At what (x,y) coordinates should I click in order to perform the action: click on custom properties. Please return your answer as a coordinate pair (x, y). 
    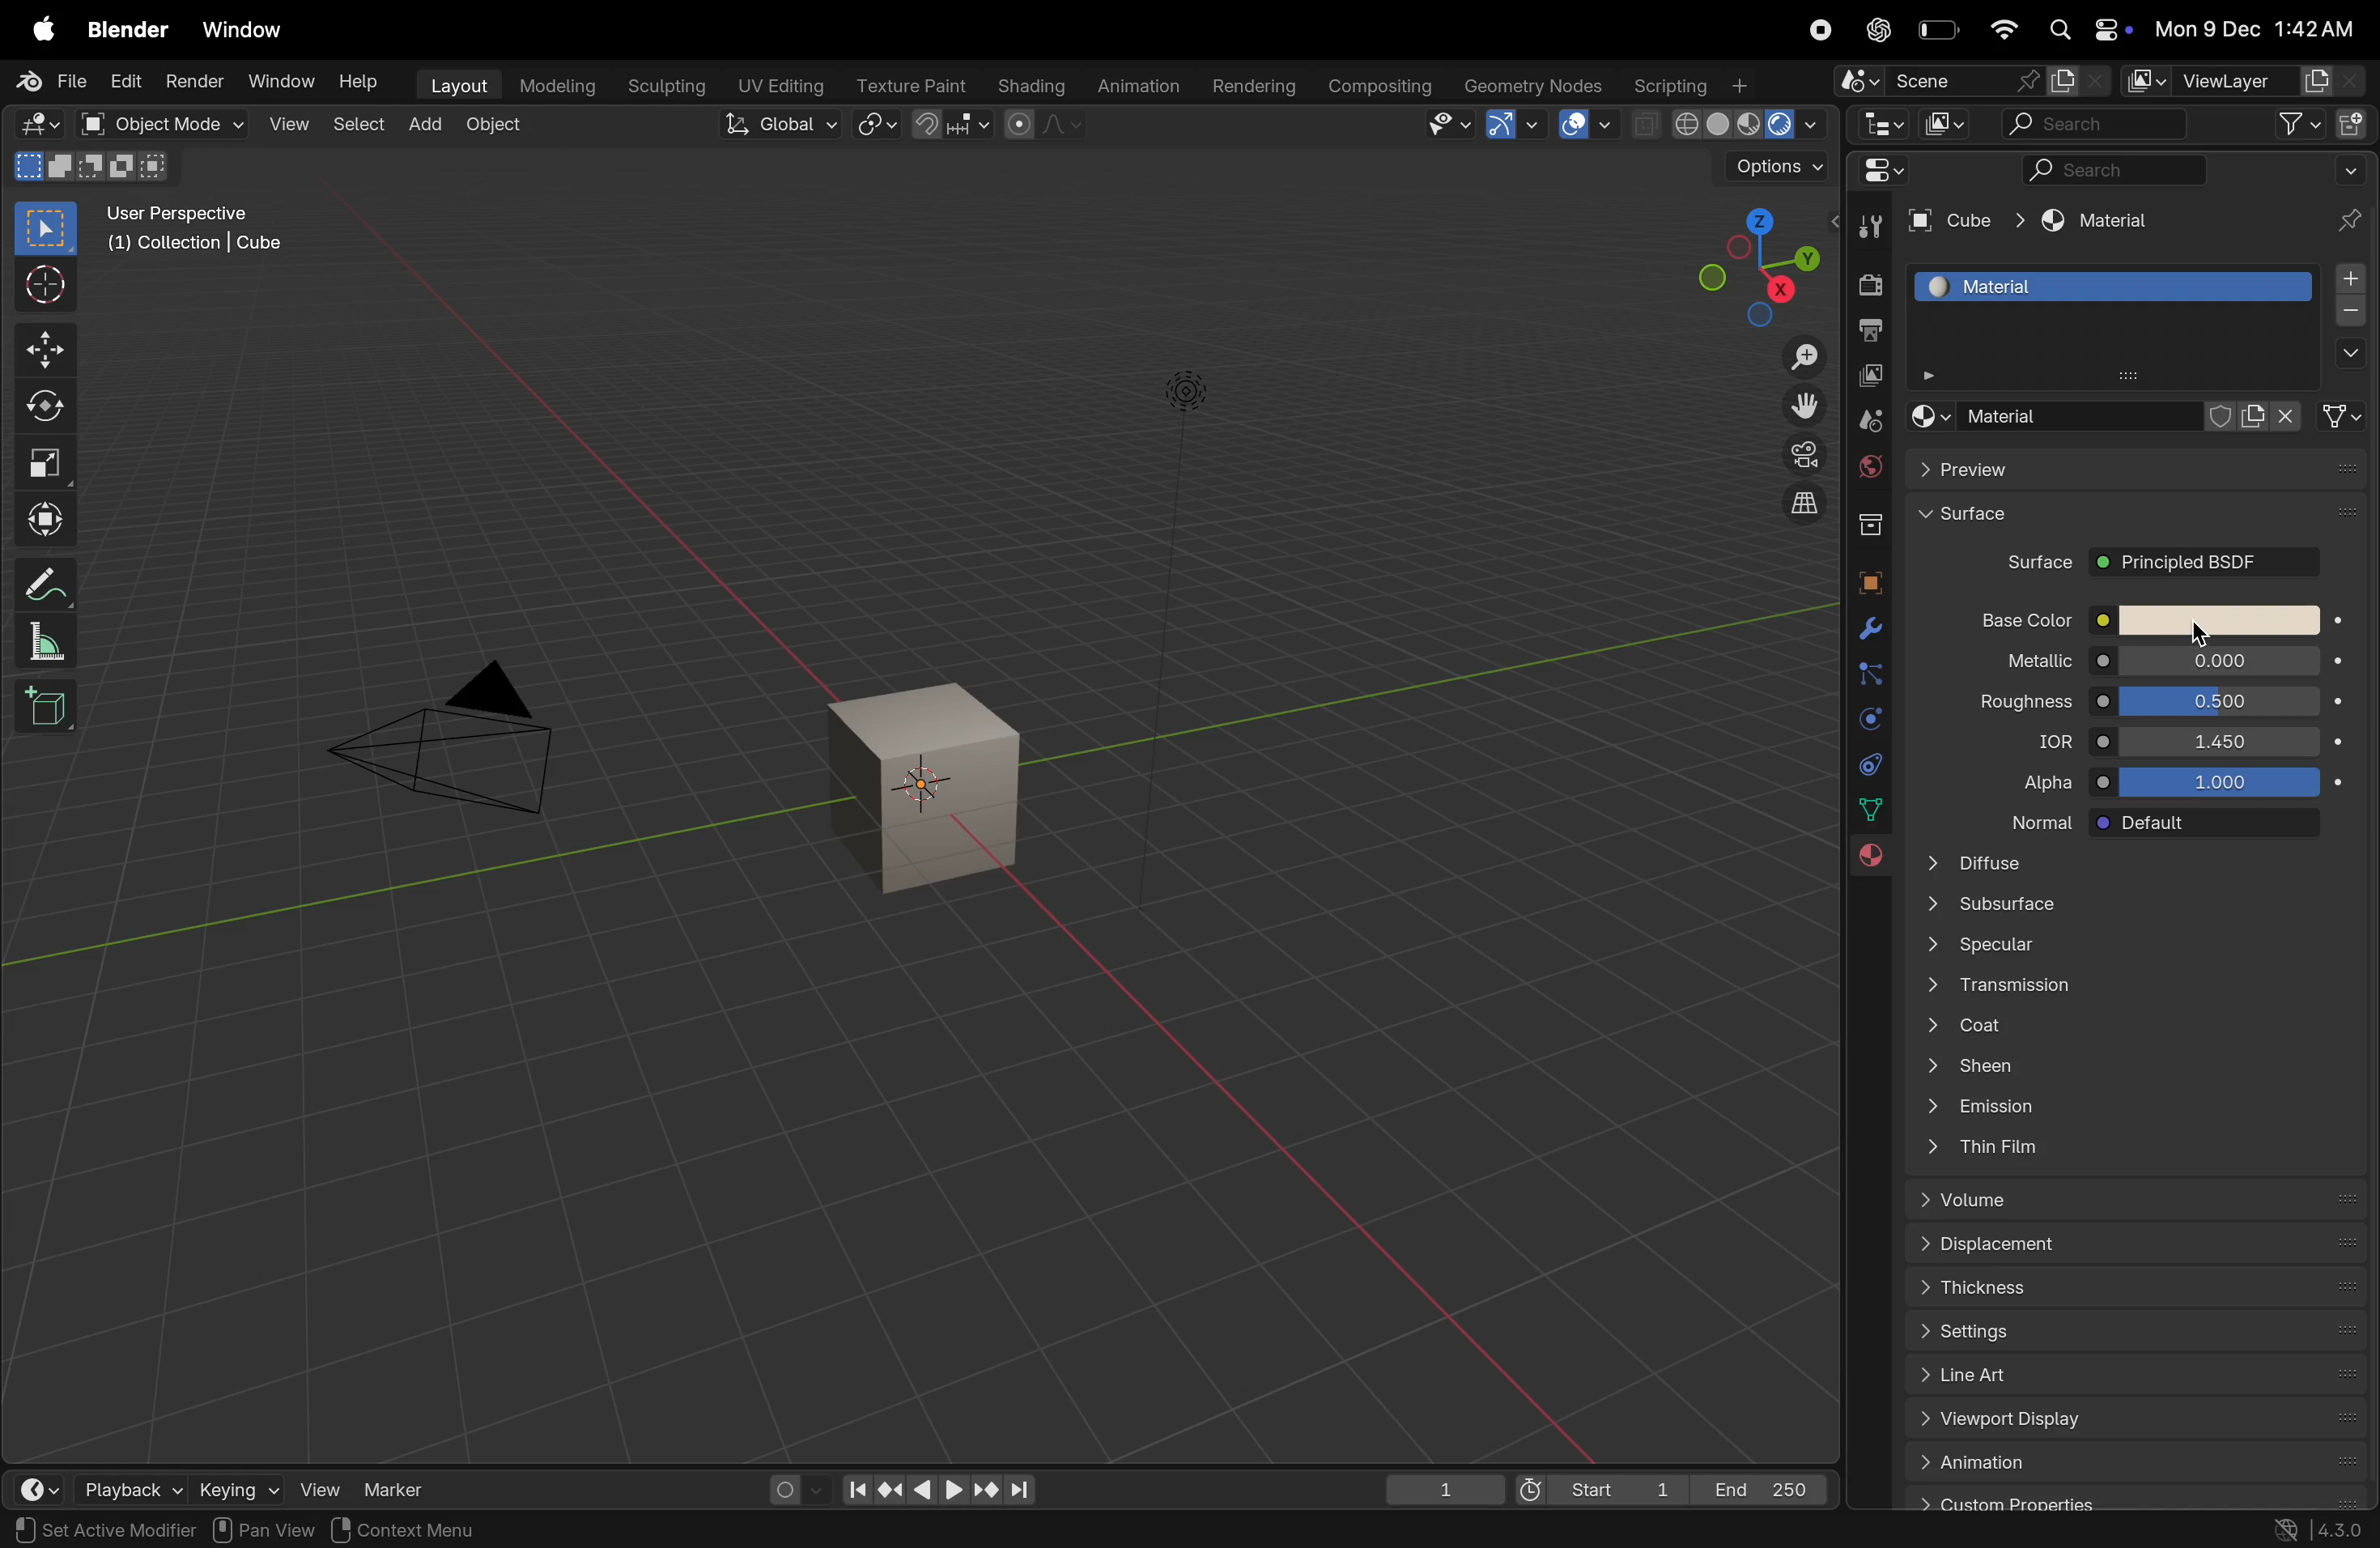
    Looking at the image, I should click on (2126, 1499).